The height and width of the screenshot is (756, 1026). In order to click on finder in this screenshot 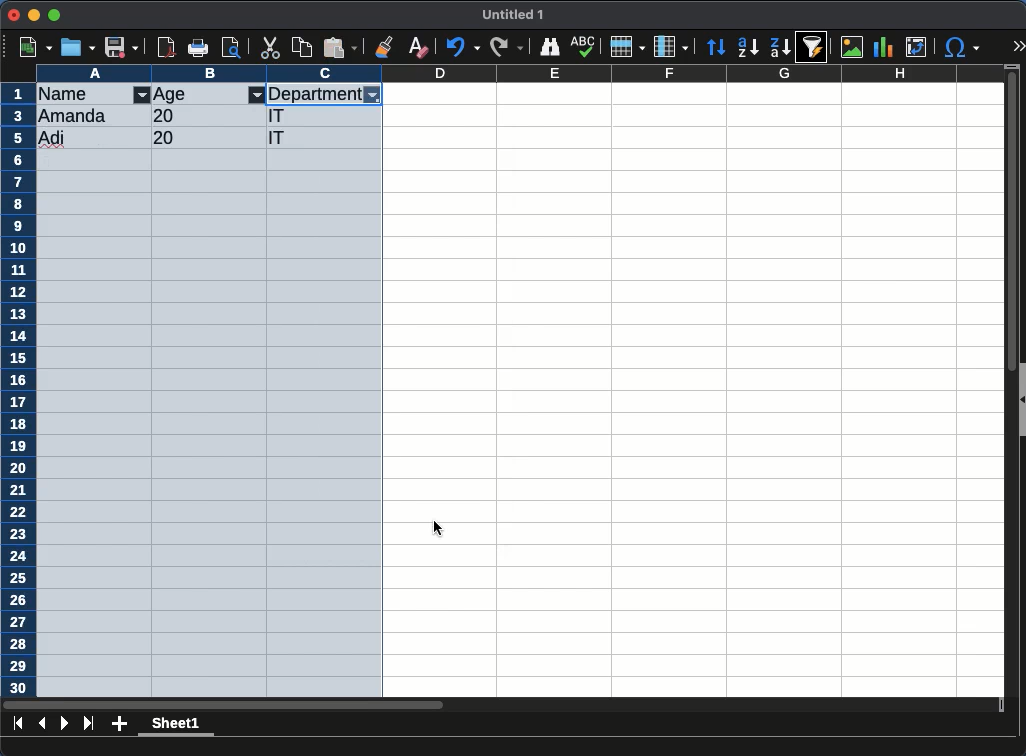, I will do `click(552, 47)`.